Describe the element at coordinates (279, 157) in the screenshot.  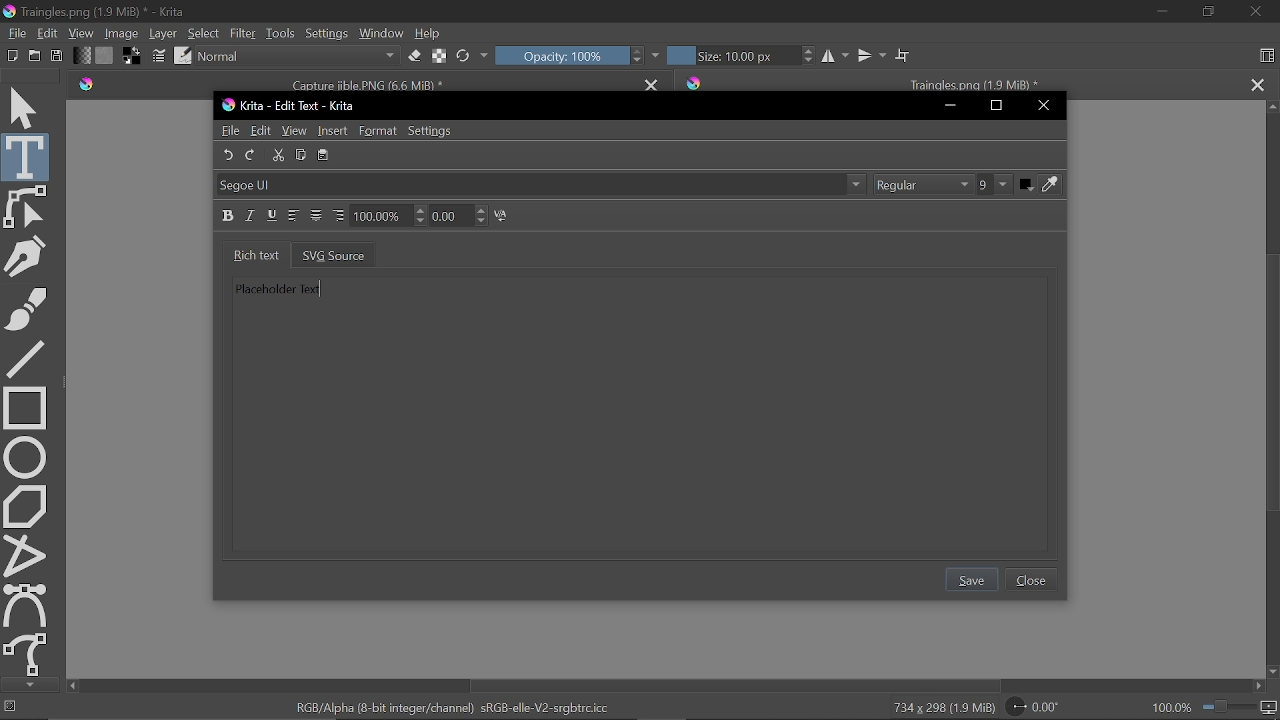
I see `Cut` at that location.